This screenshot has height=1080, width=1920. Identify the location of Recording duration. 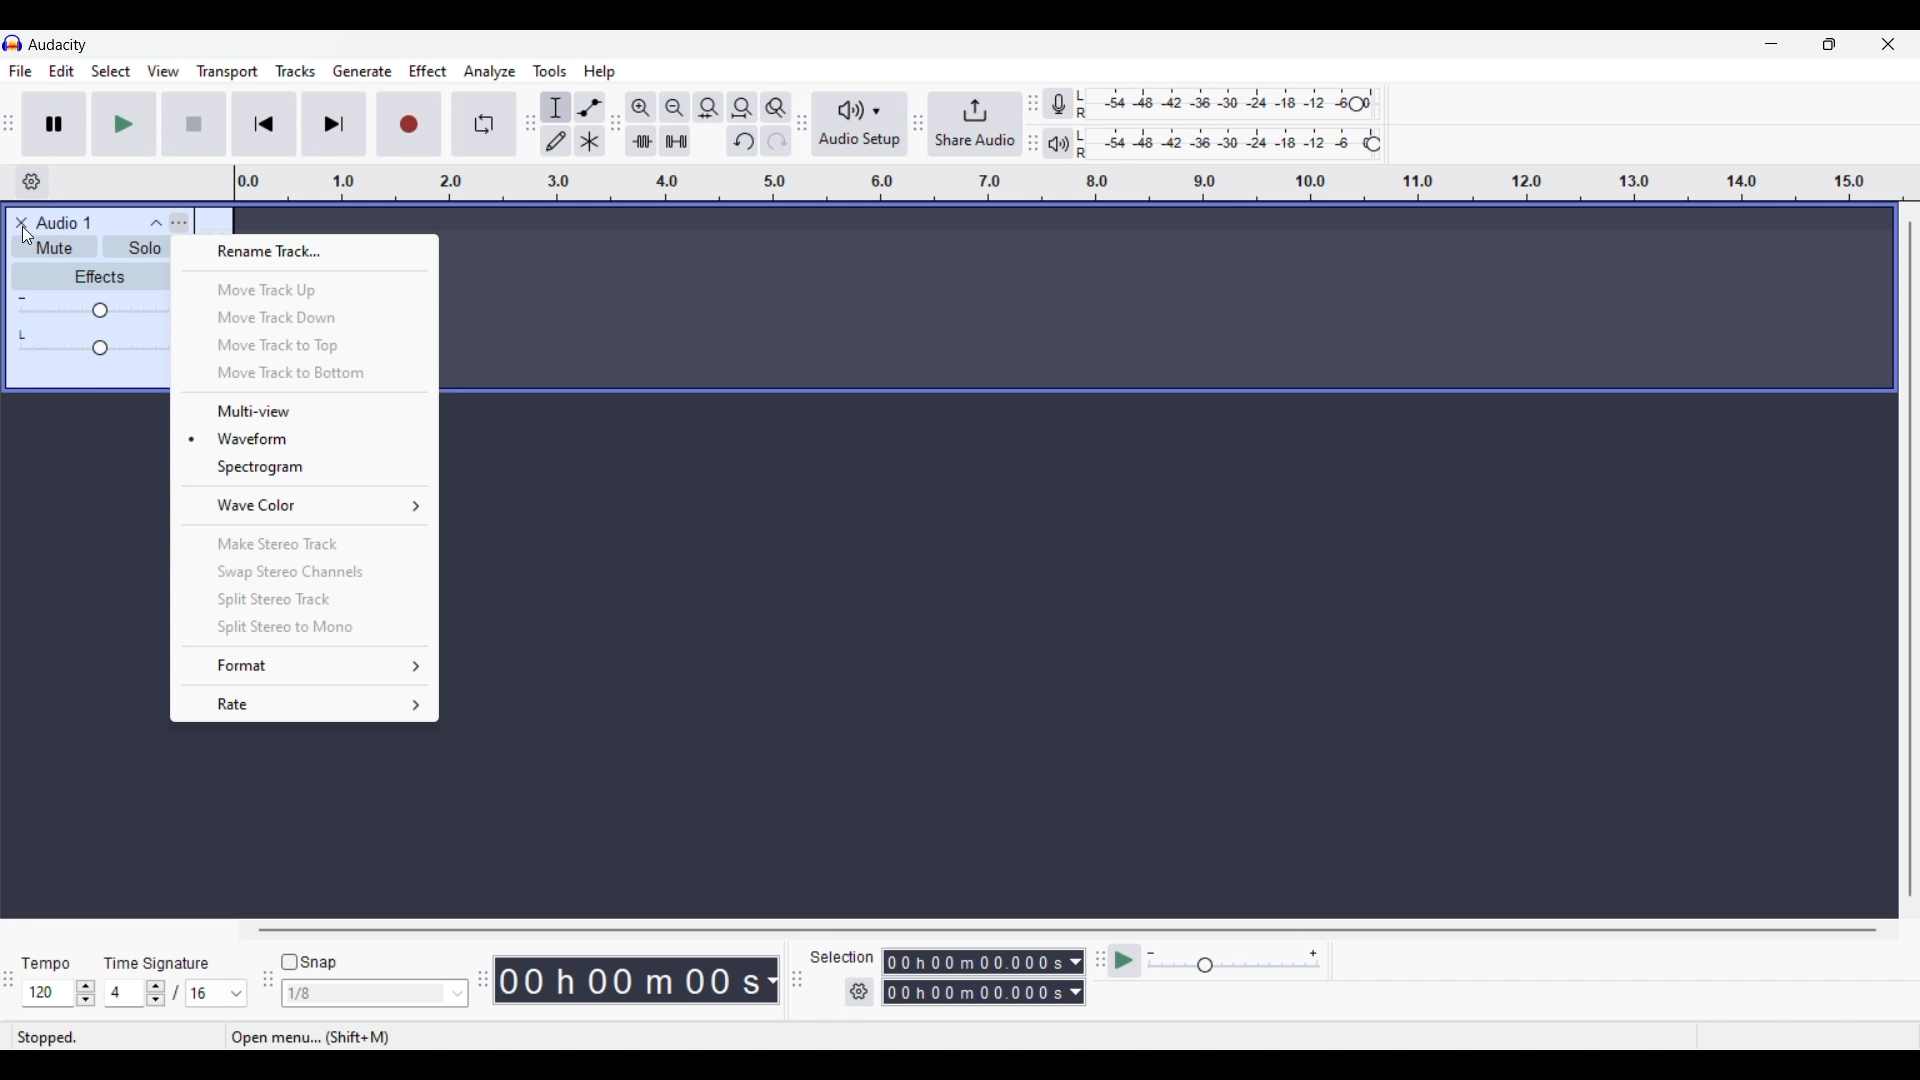
(972, 977).